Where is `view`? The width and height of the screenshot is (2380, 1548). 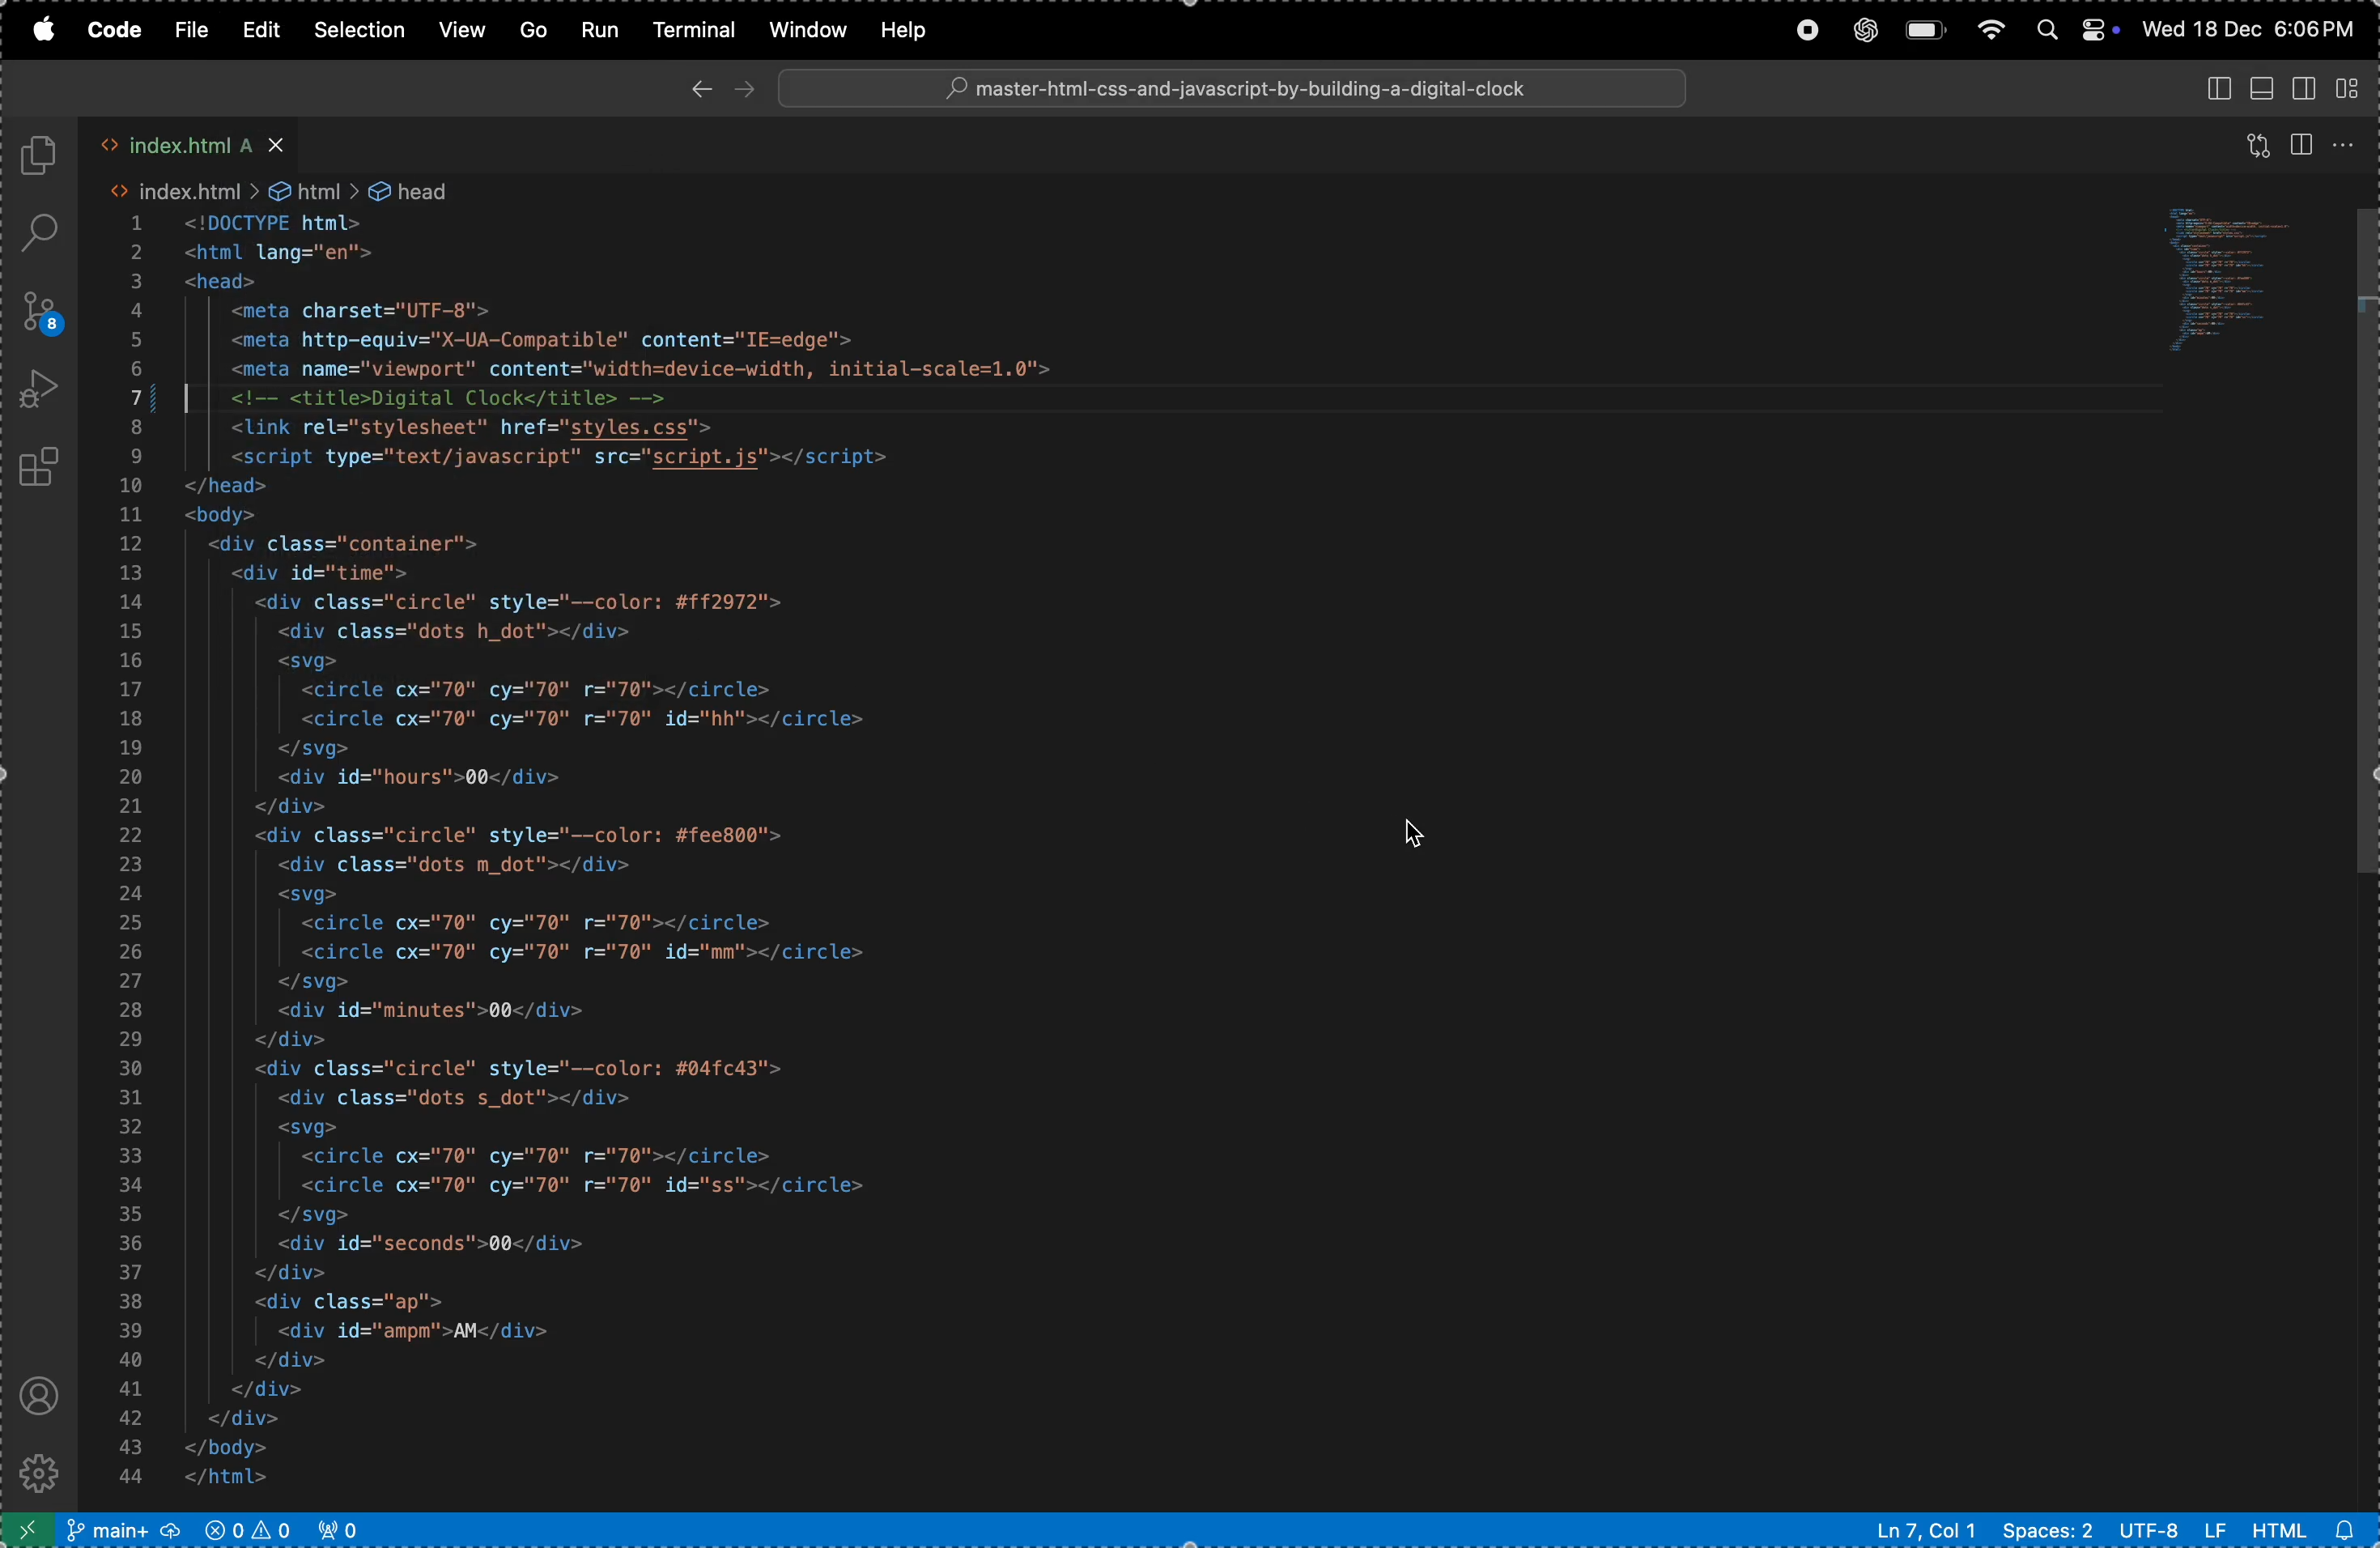
view is located at coordinates (2259, 139).